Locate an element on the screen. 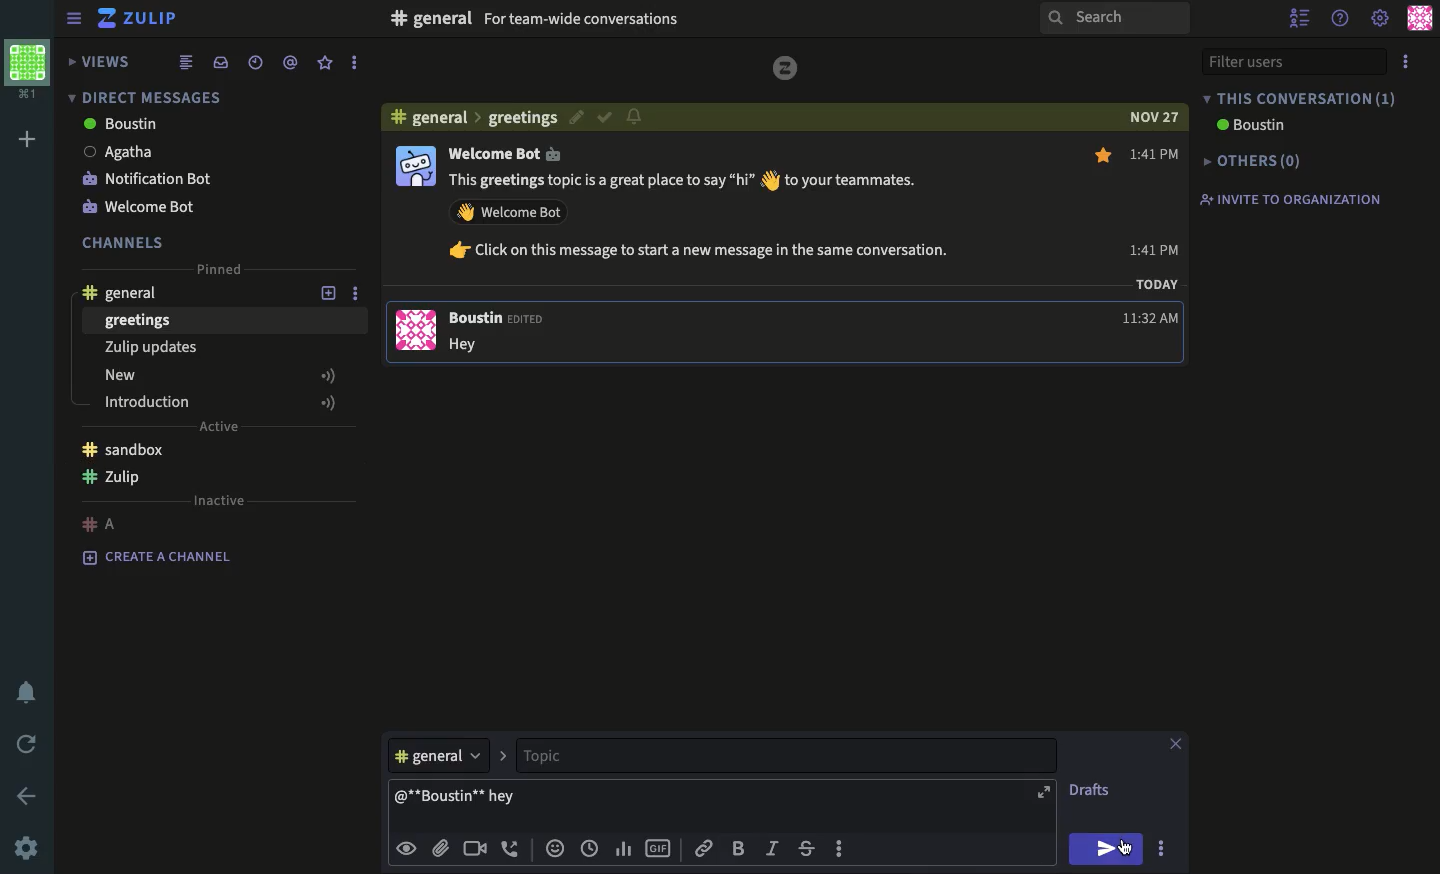 The width and height of the screenshot is (1440, 874). boustin is located at coordinates (1248, 125).